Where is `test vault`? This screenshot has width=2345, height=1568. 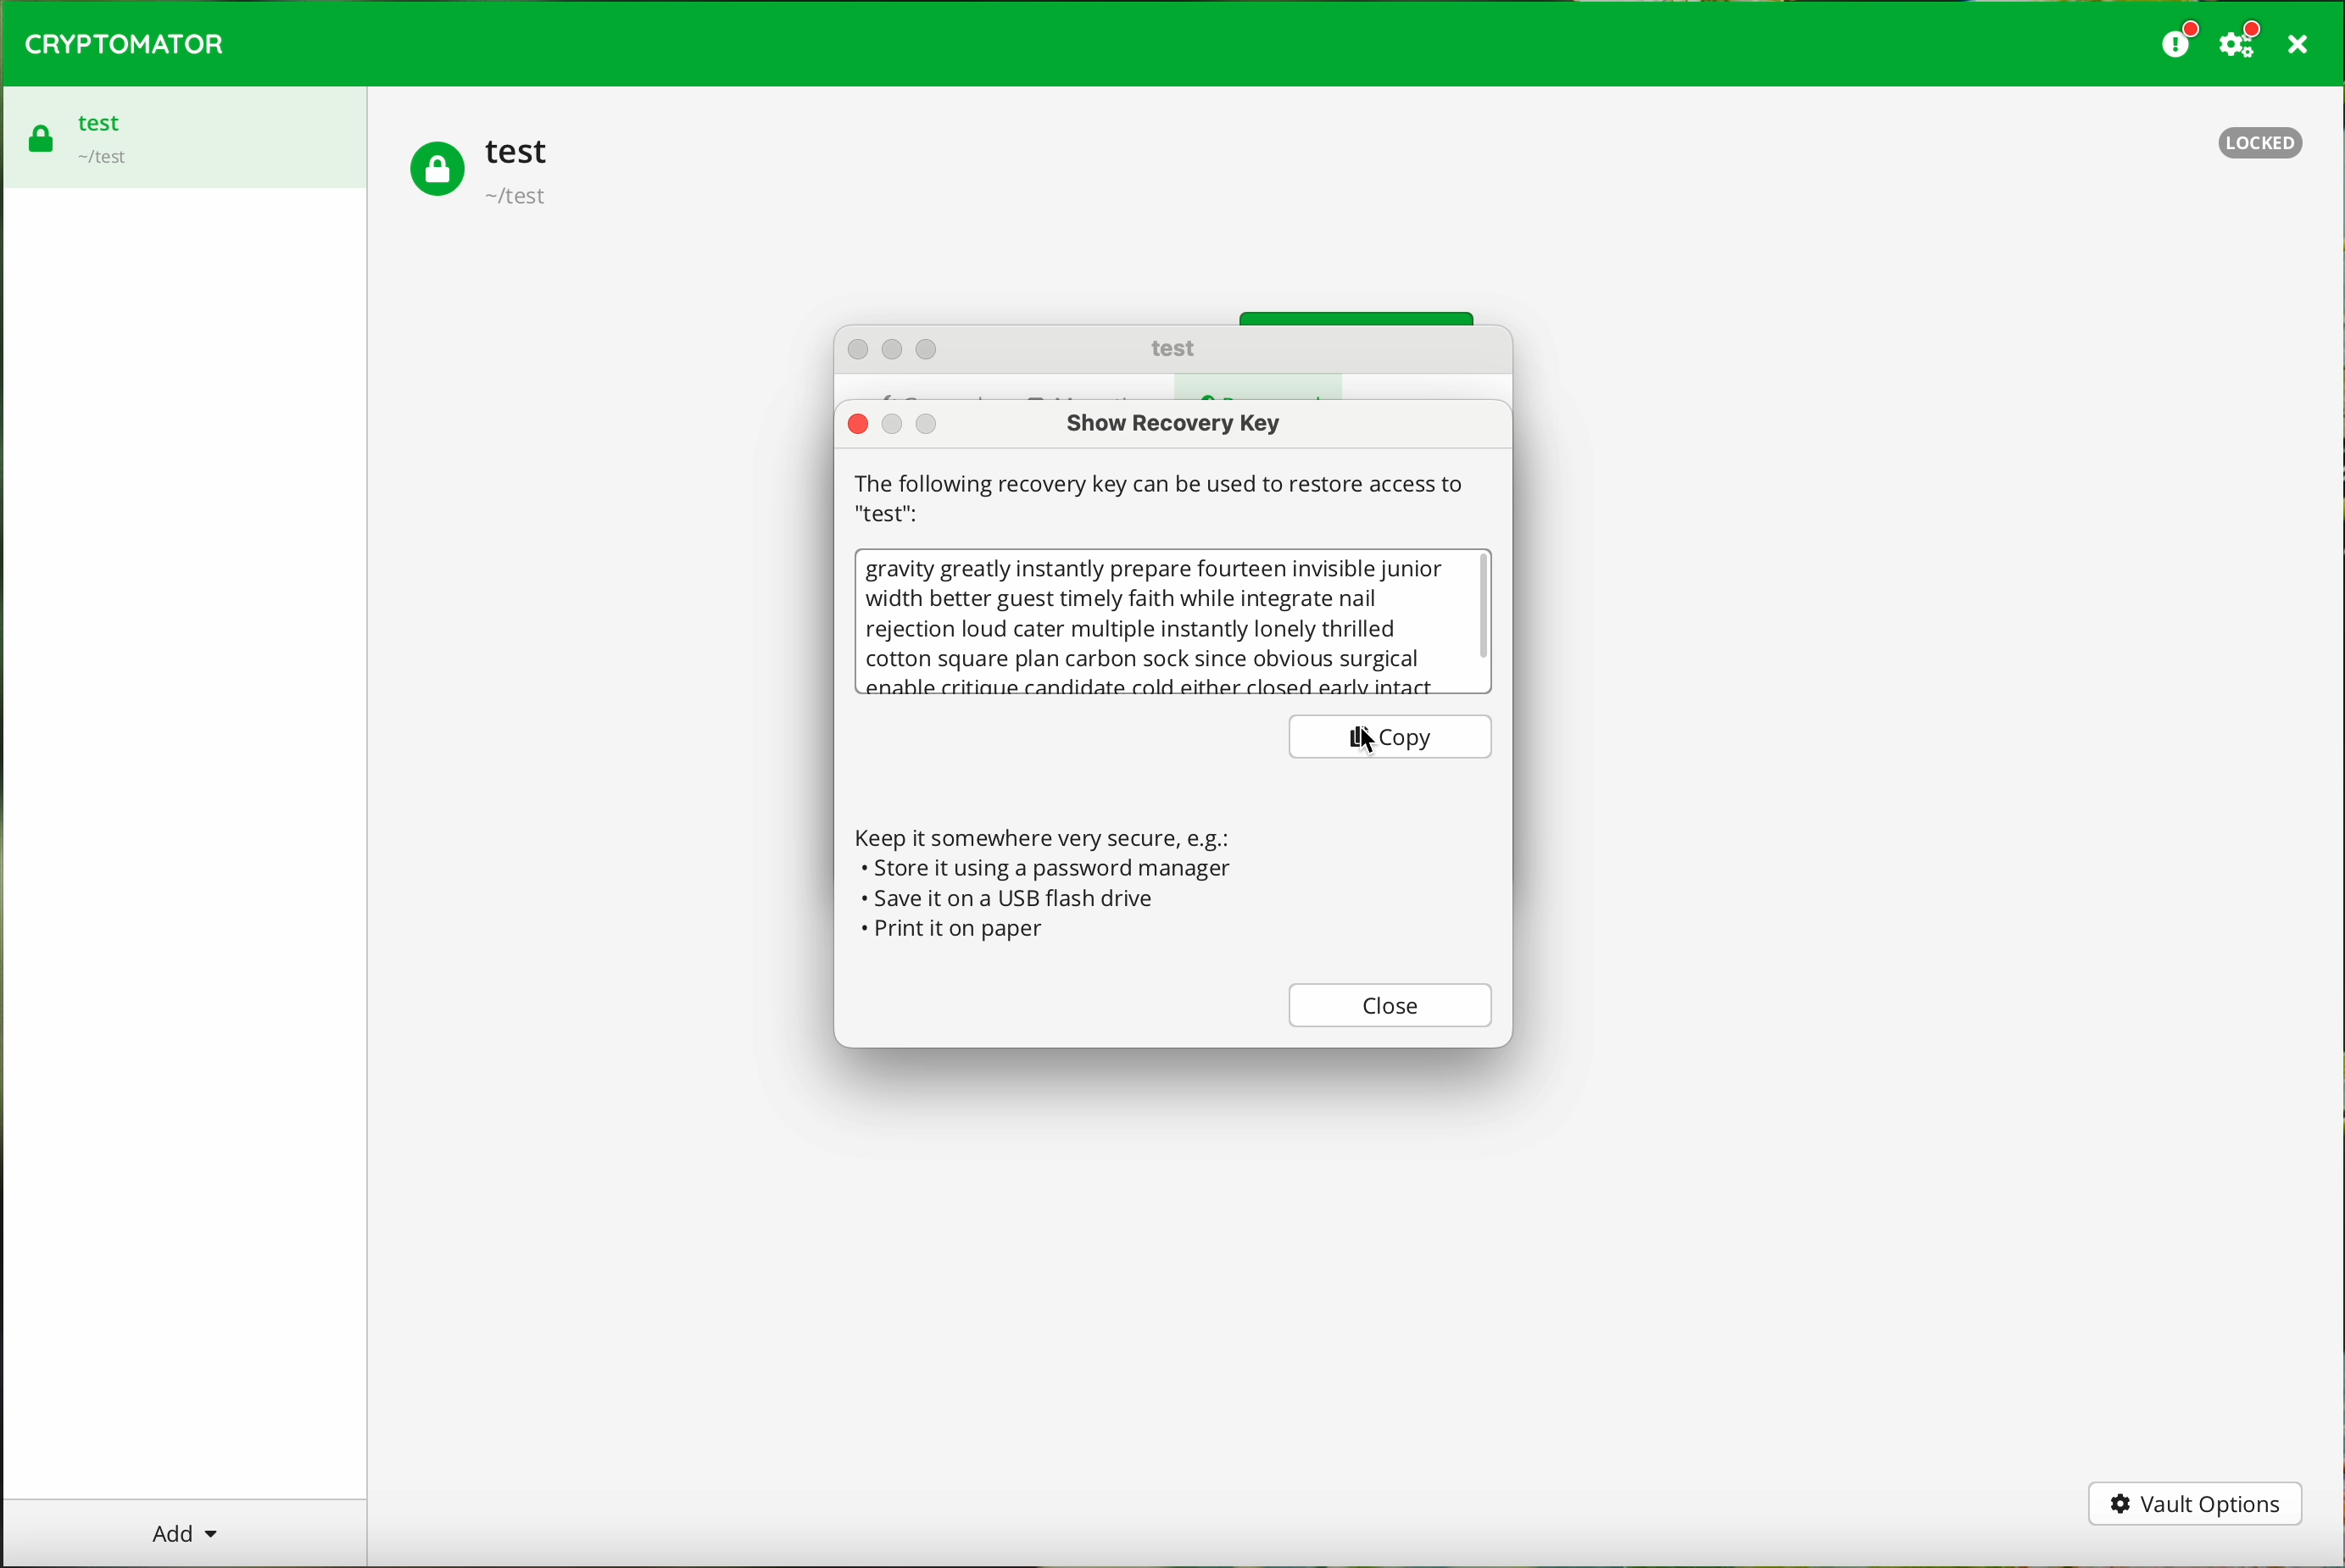 test vault is located at coordinates (85, 131).